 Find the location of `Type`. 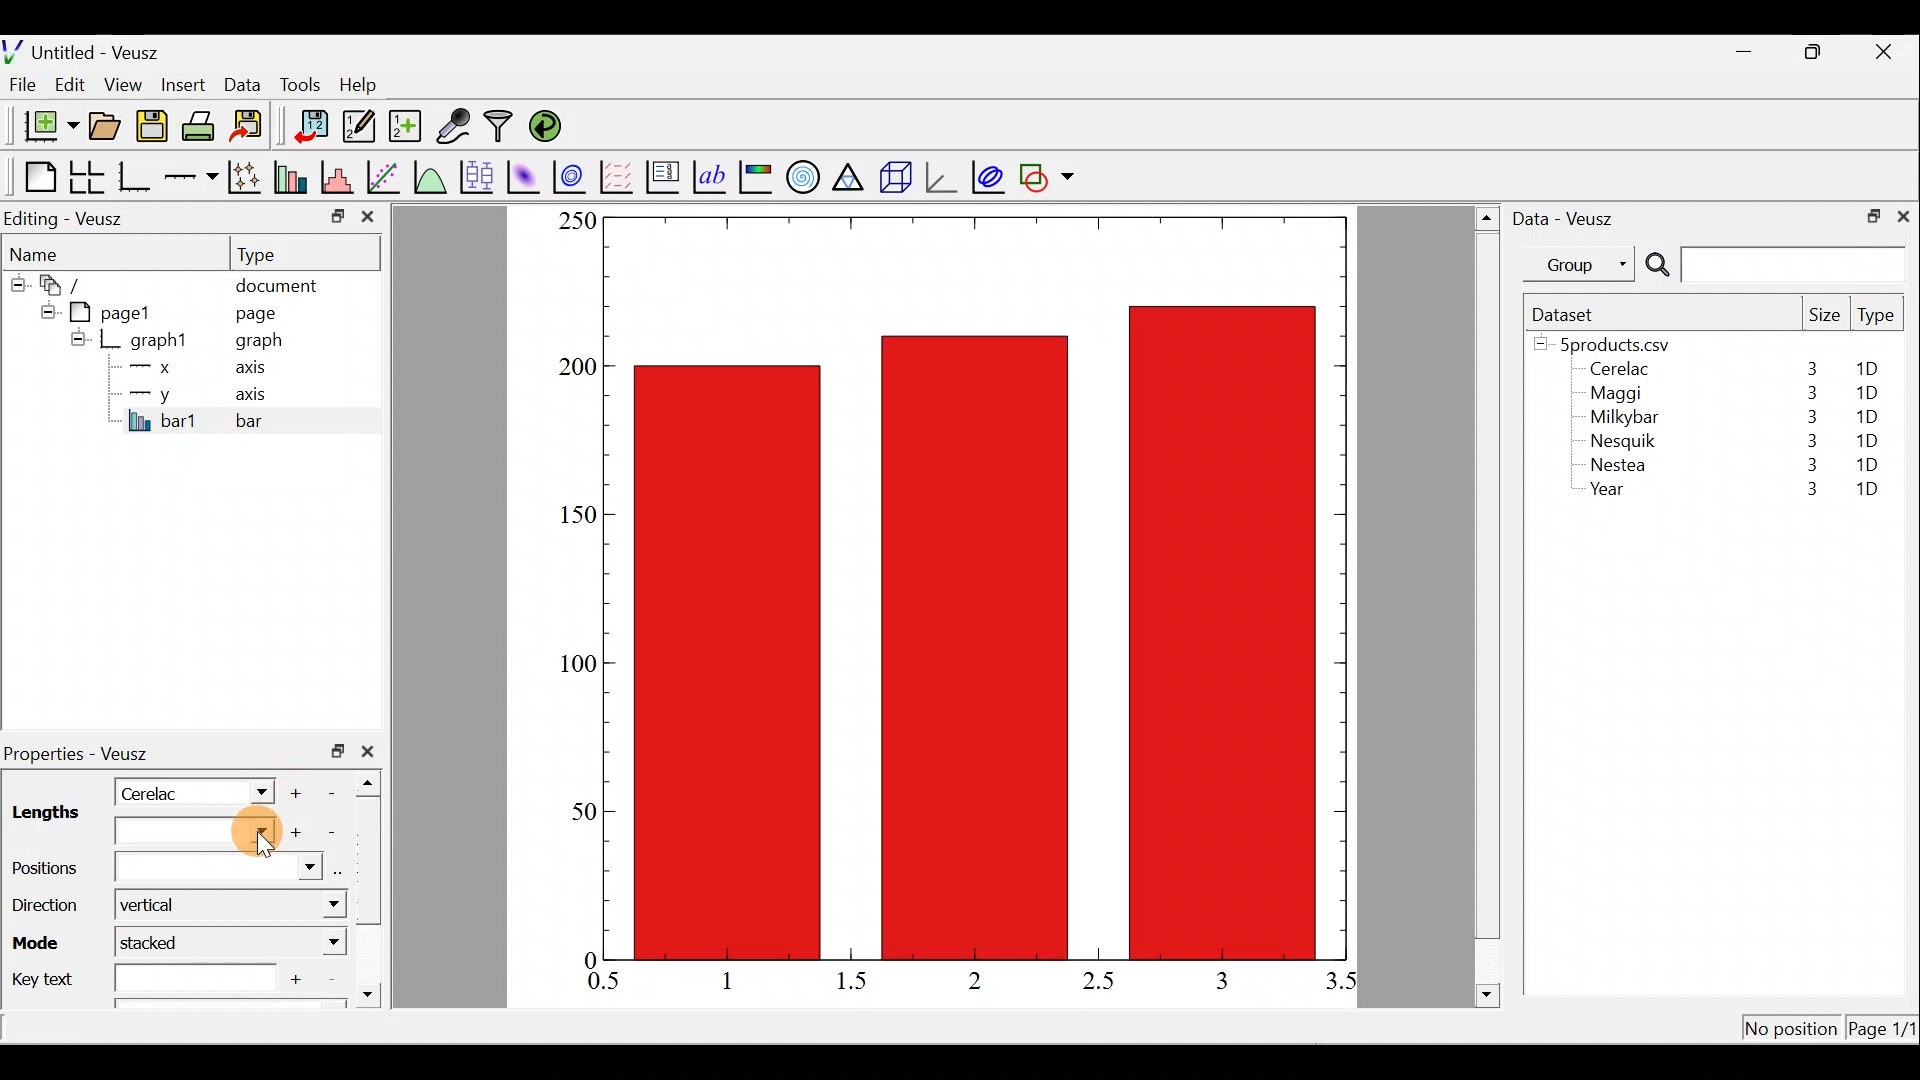

Type is located at coordinates (1878, 320).